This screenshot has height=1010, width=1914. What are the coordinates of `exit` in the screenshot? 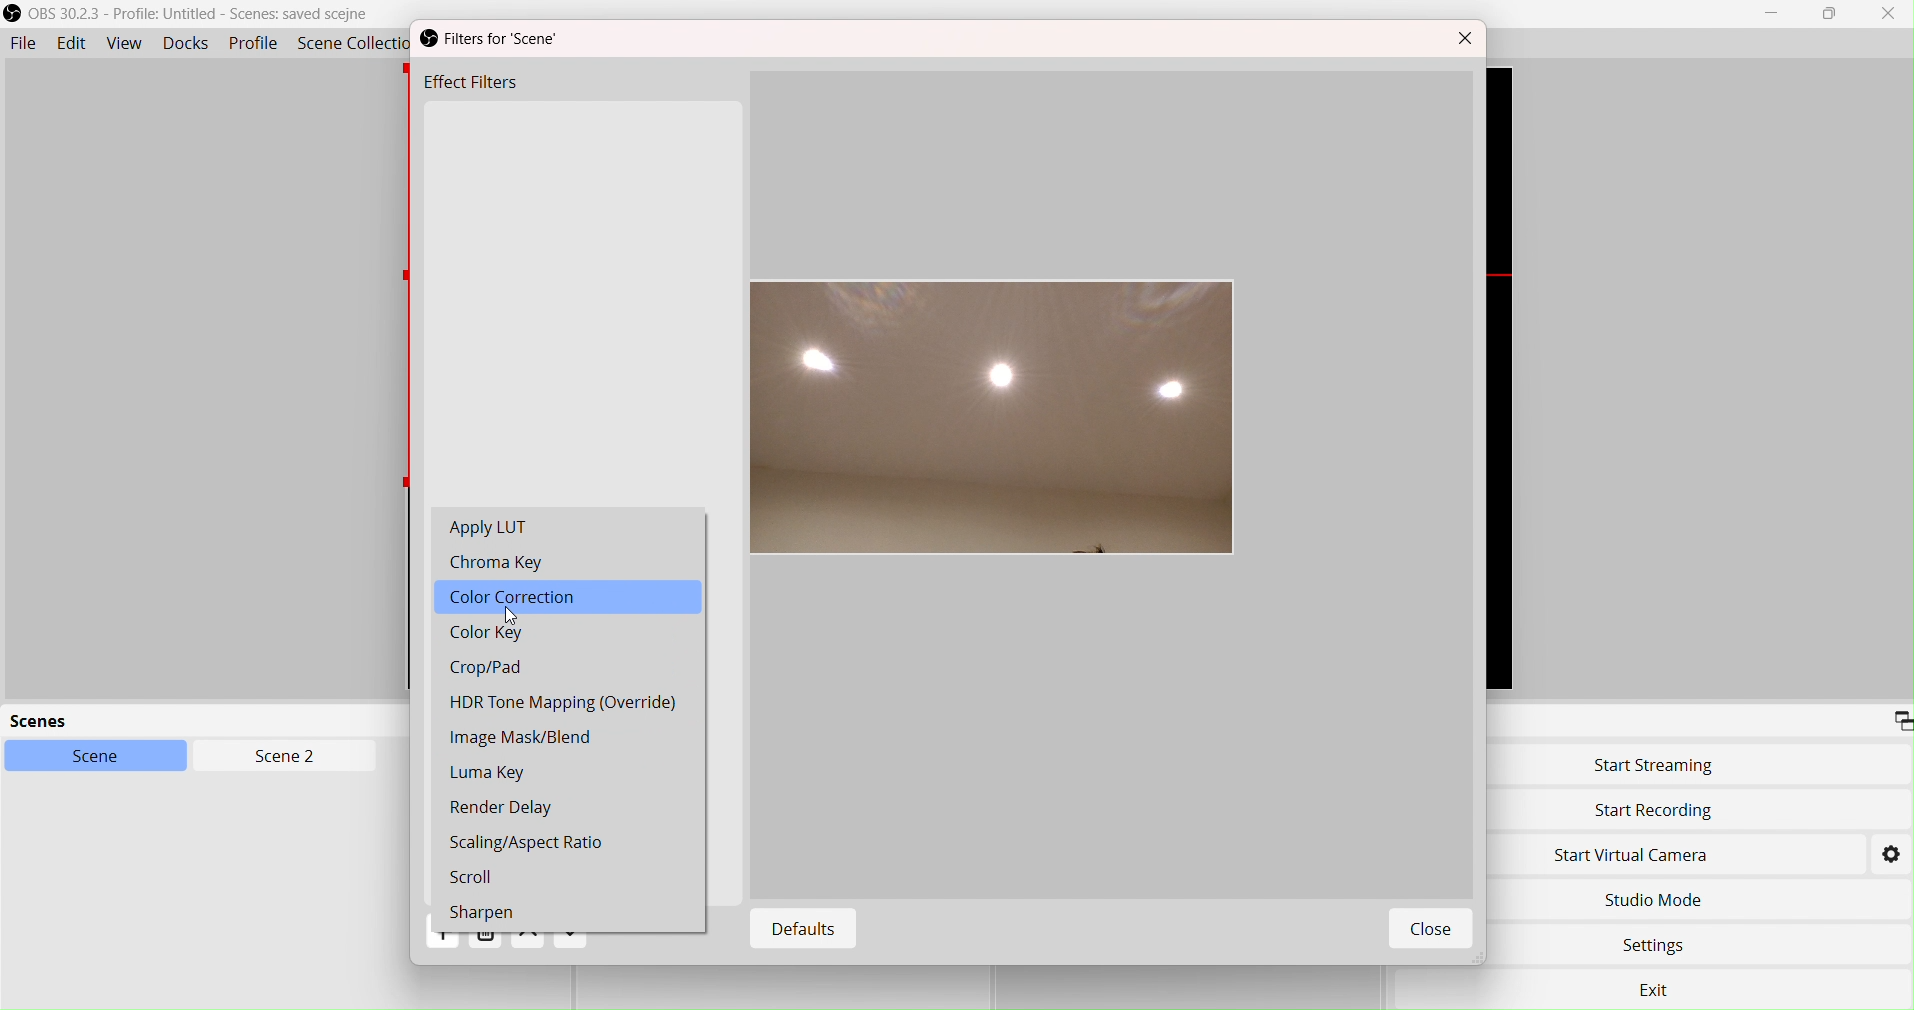 It's located at (1656, 989).